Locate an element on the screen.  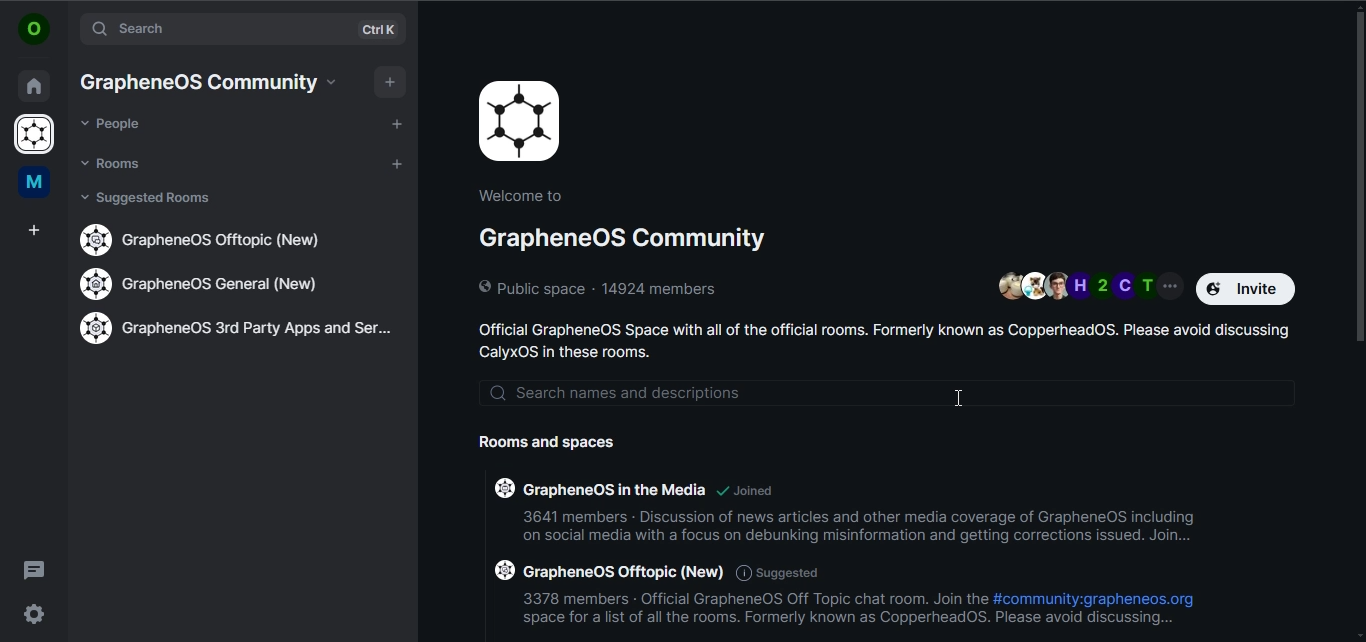
srapheneOS Offtopic (New) (1) suggested1378 members - Official GrapheneOS Off Topic chat room. Join the  is located at coordinates (738, 583).